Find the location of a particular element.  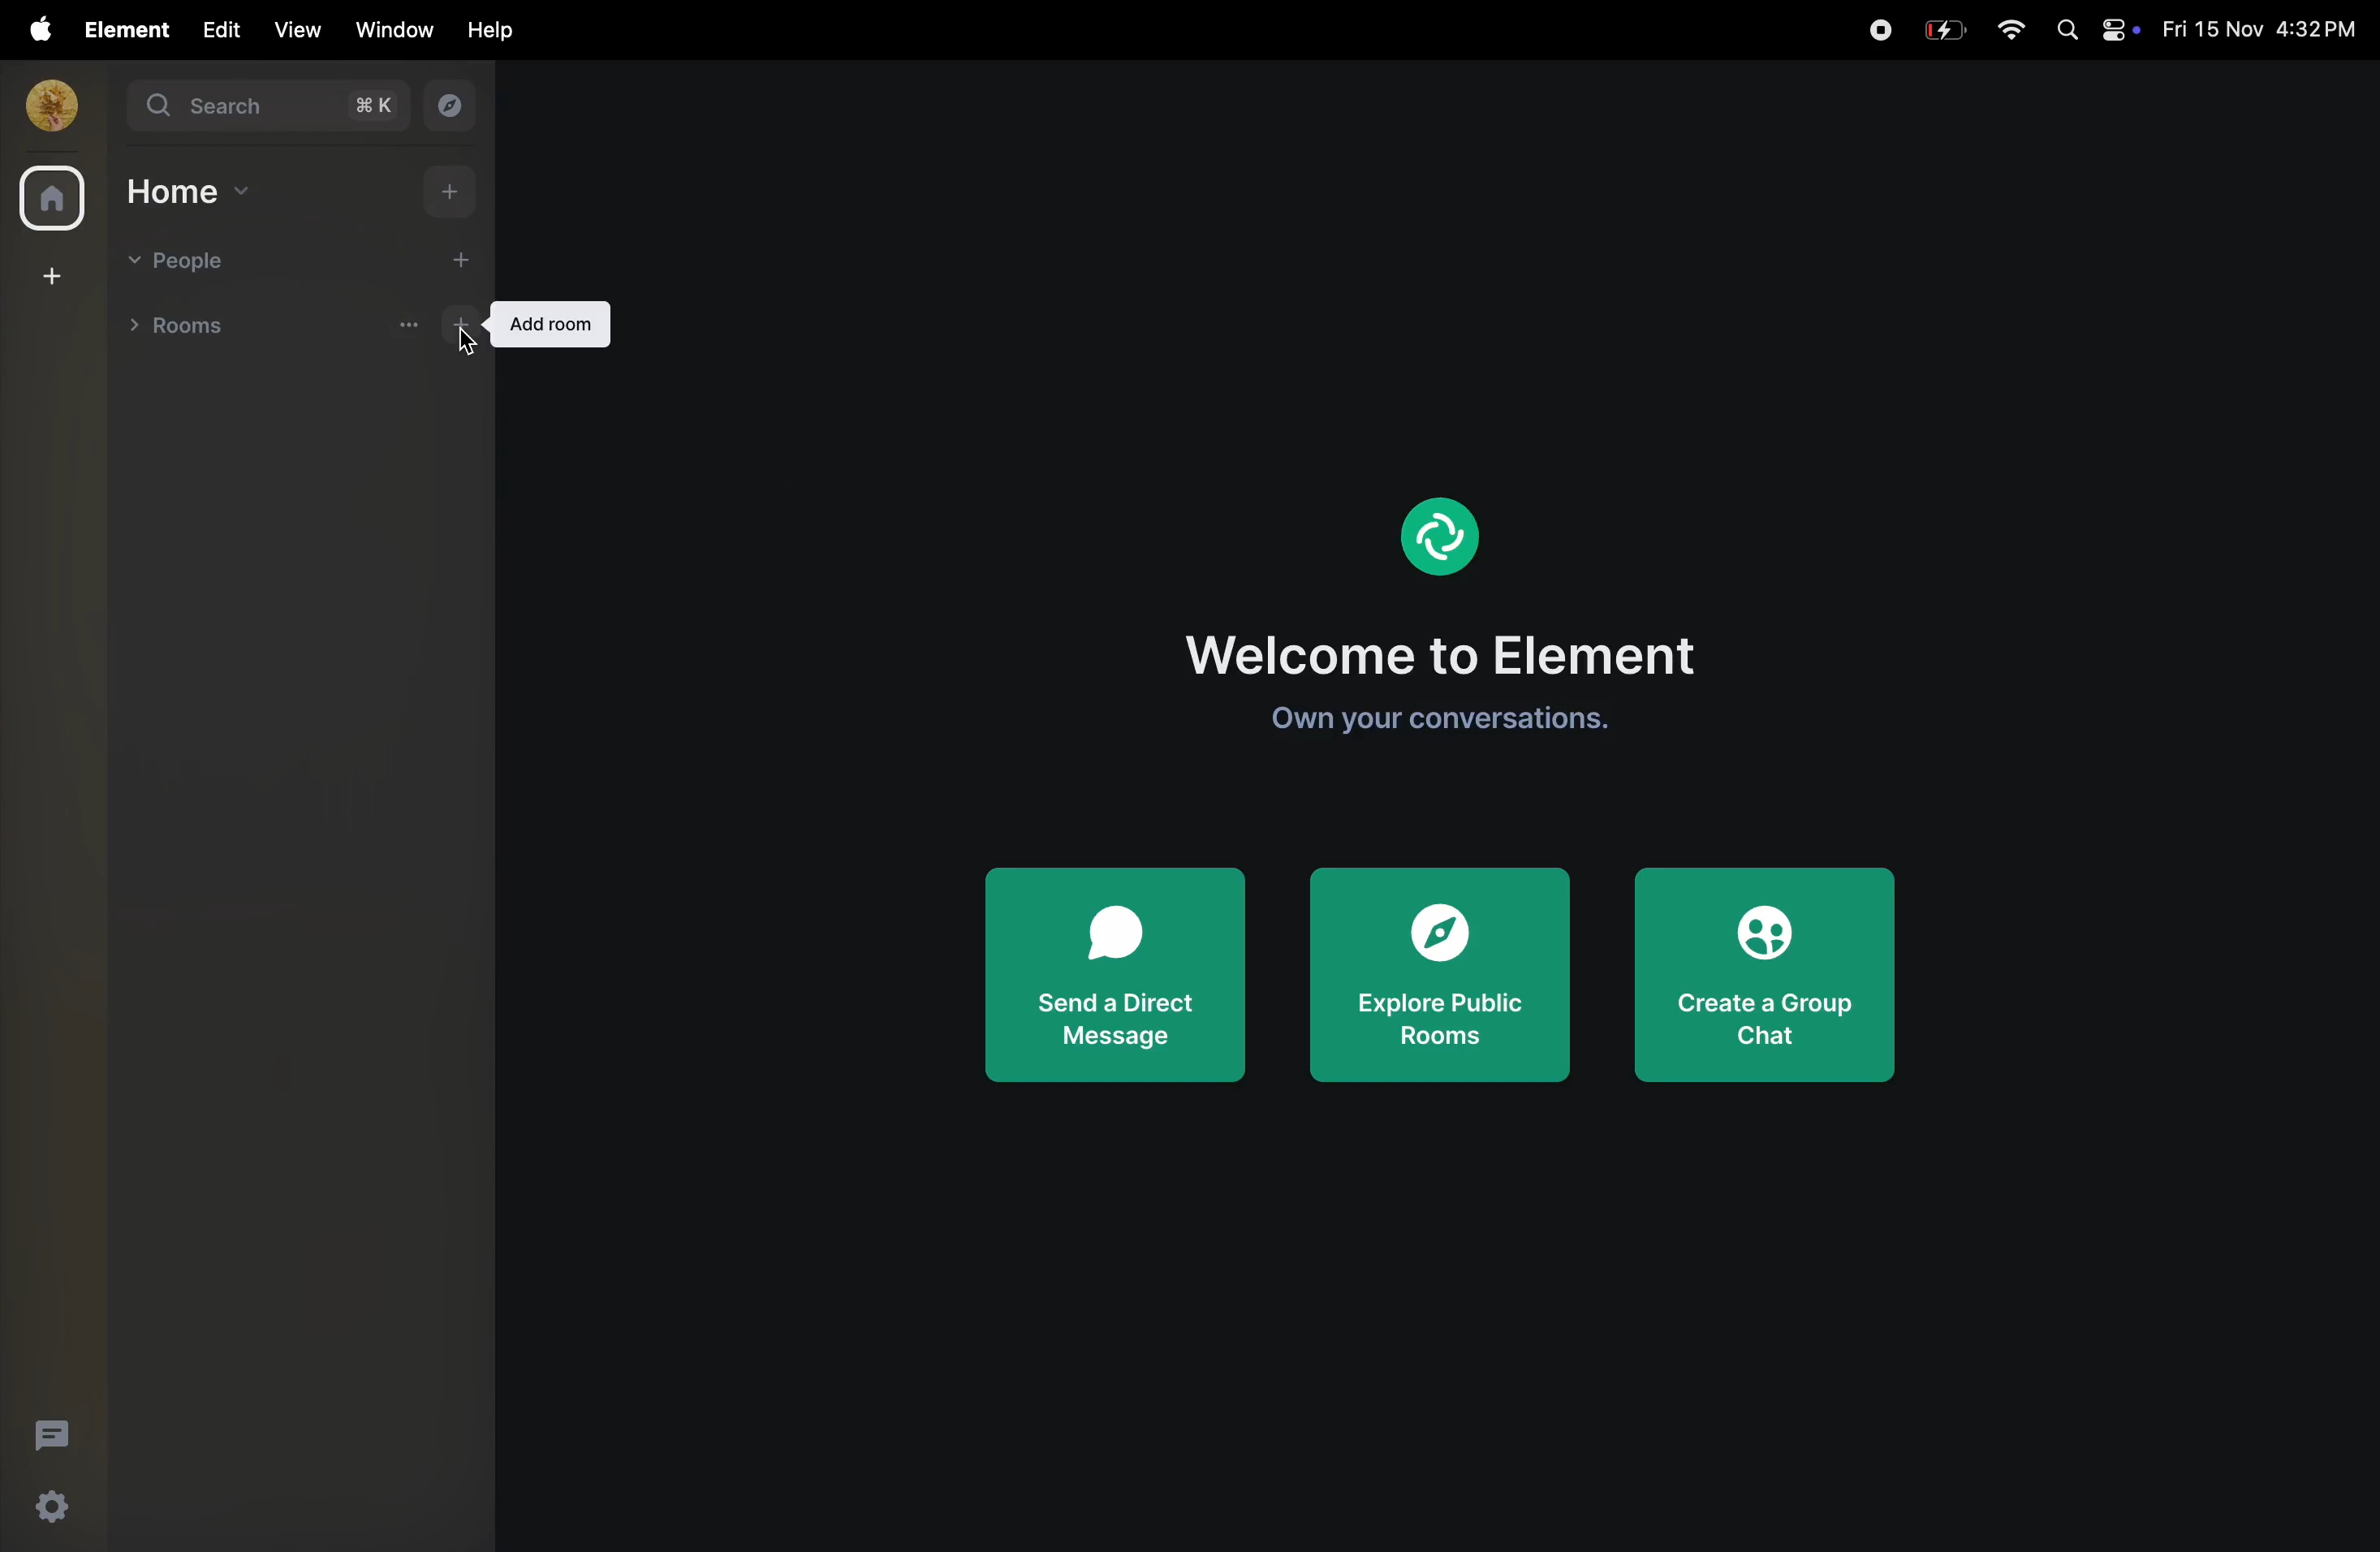

add is located at coordinates (460, 259).